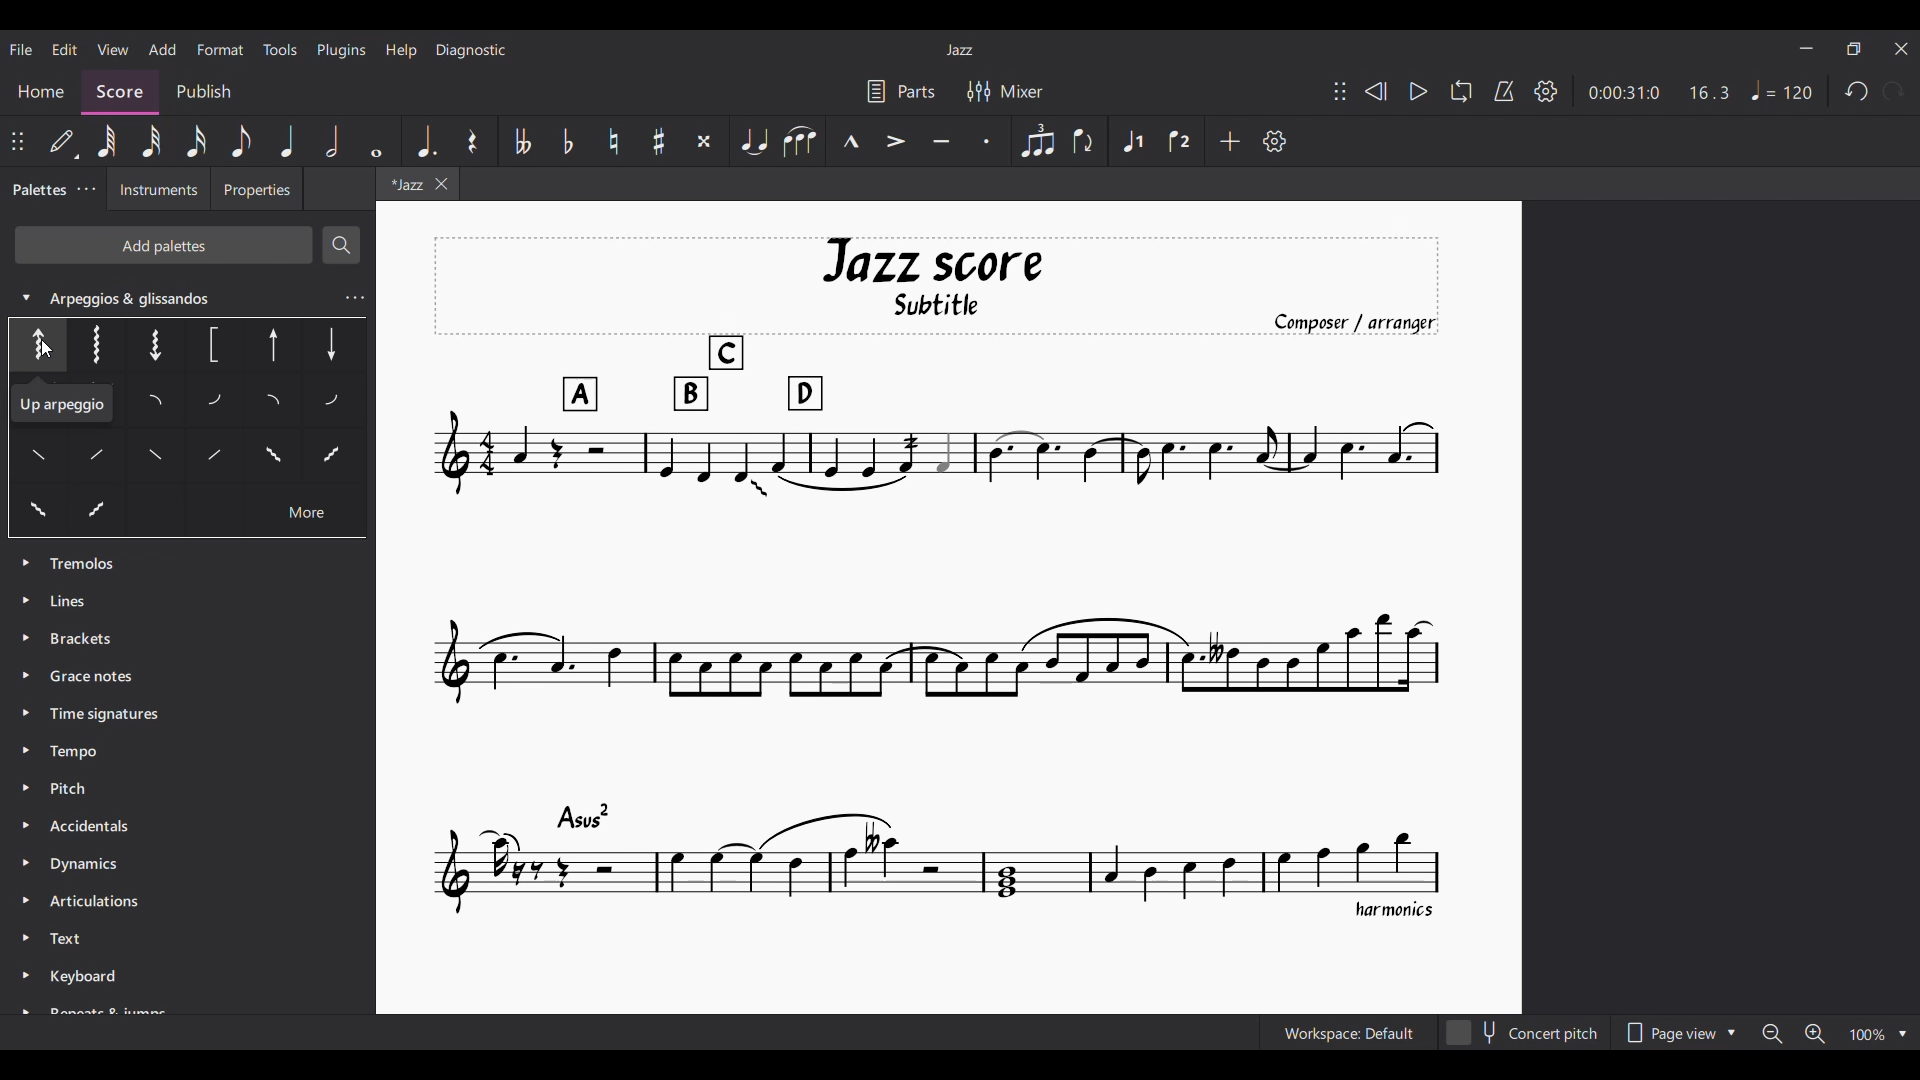 This screenshot has width=1920, height=1080. What do you see at coordinates (97, 679) in the screenshot?
I see `Grace Notes` at bounding box center [97, 679].